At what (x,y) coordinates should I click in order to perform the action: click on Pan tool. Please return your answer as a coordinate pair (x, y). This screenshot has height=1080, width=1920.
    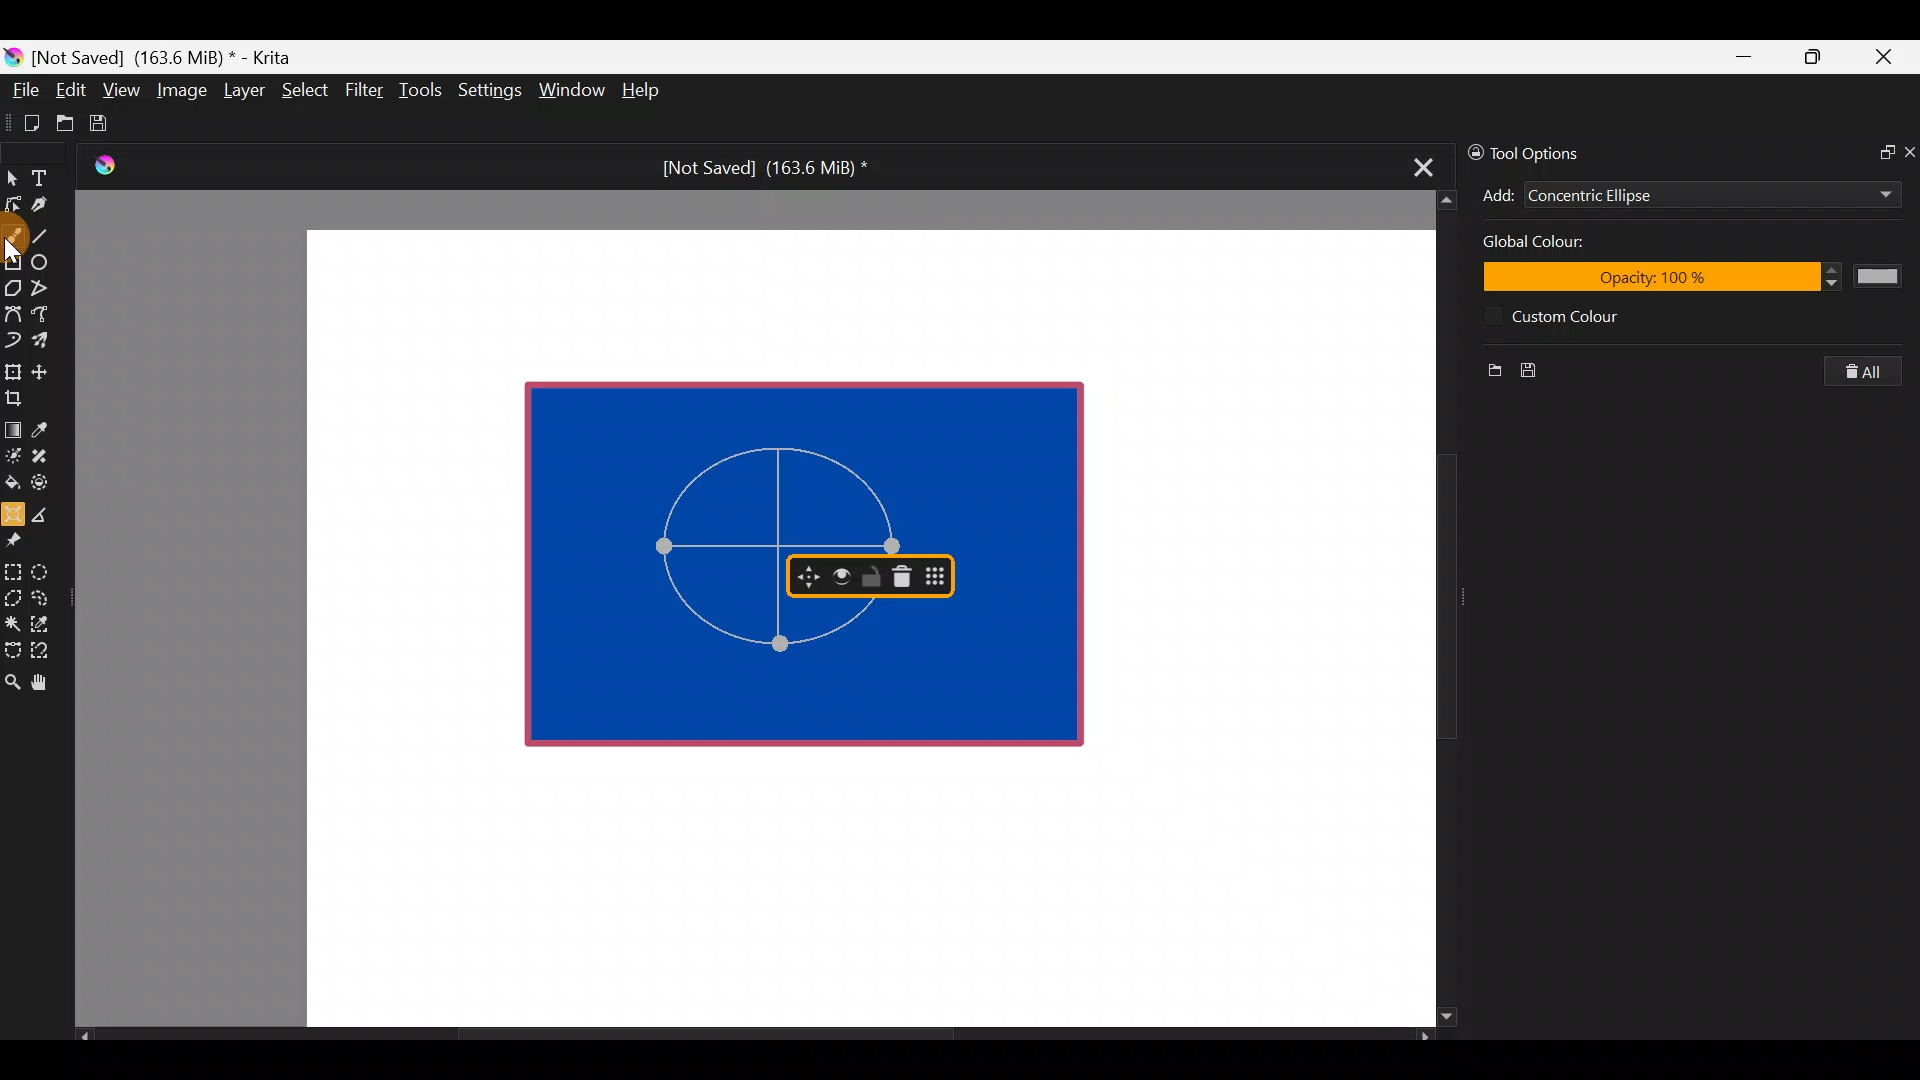
    Looking at the image, I should click on (48, 683).